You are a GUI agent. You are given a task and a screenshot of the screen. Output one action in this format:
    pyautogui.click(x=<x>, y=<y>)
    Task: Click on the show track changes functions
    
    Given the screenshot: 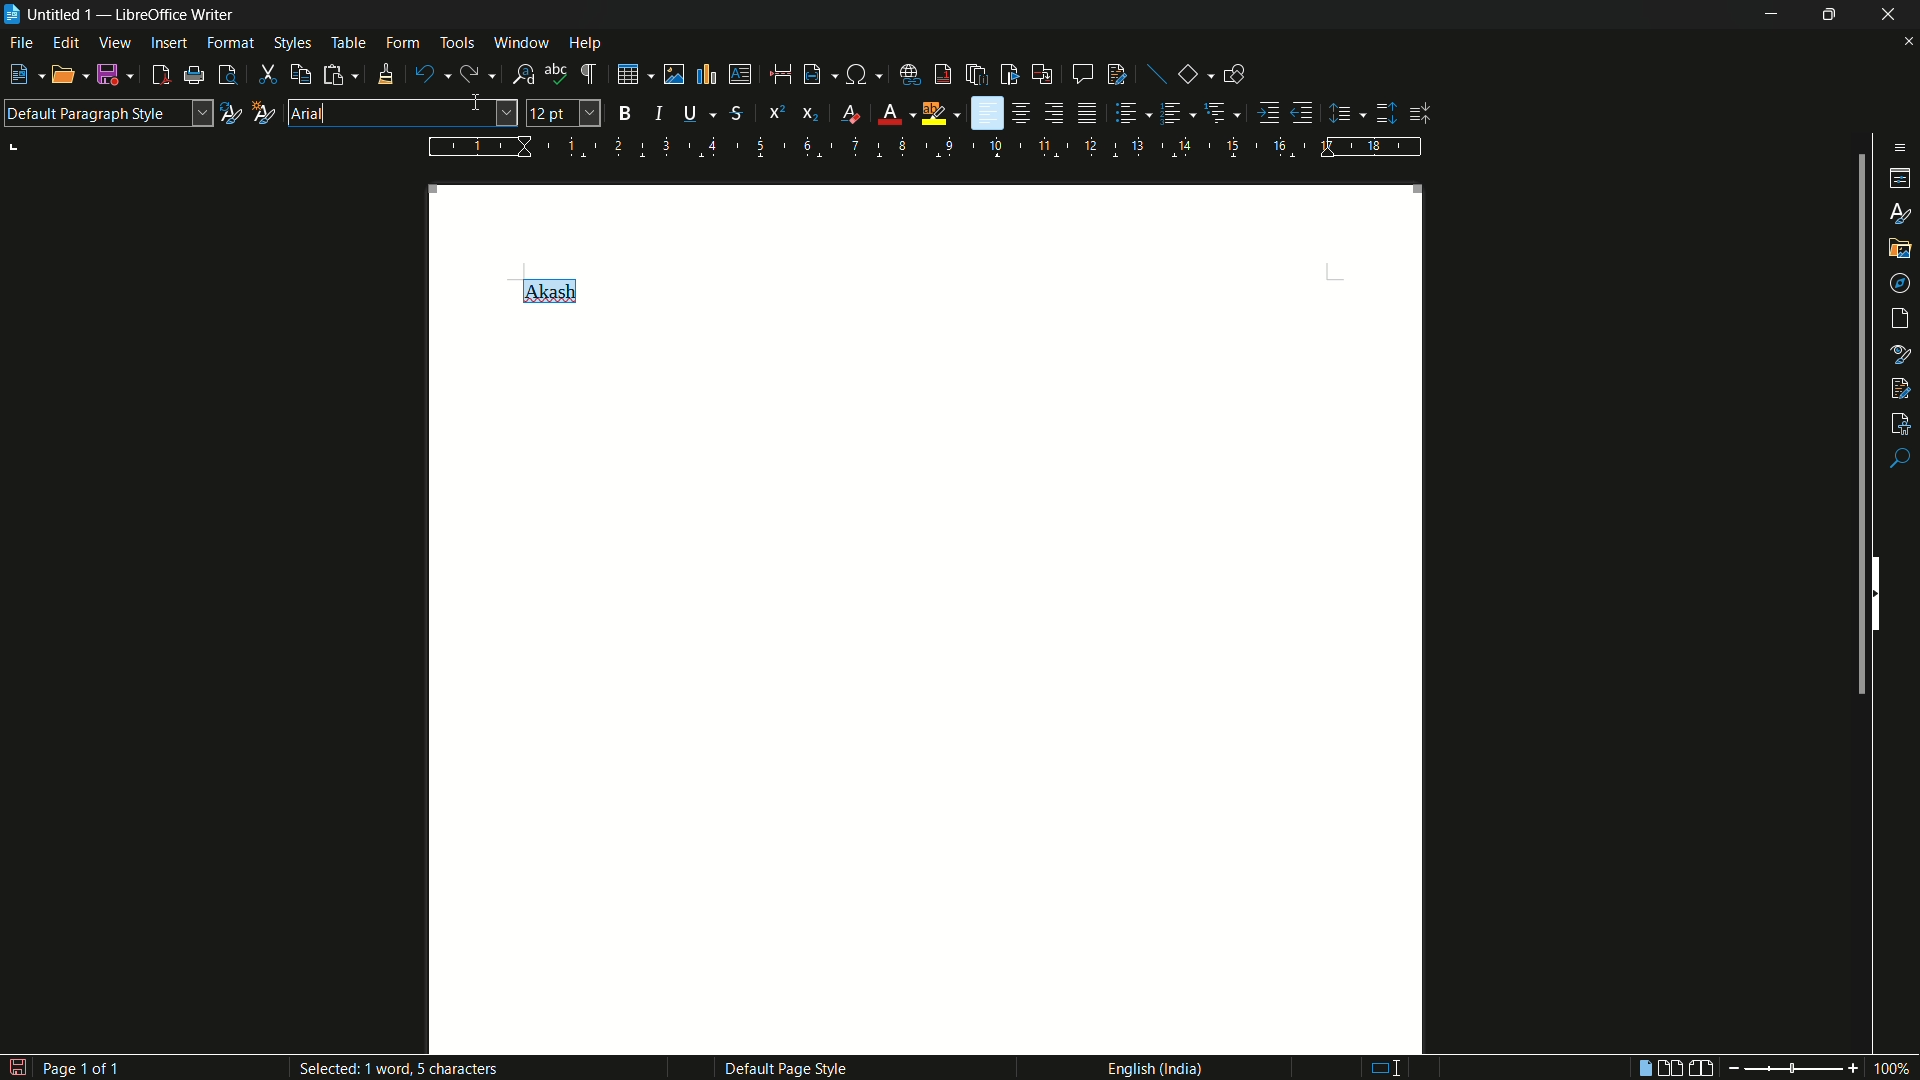 What is the action you would take?
    pyautogui.click(x=1118, y=74)
    